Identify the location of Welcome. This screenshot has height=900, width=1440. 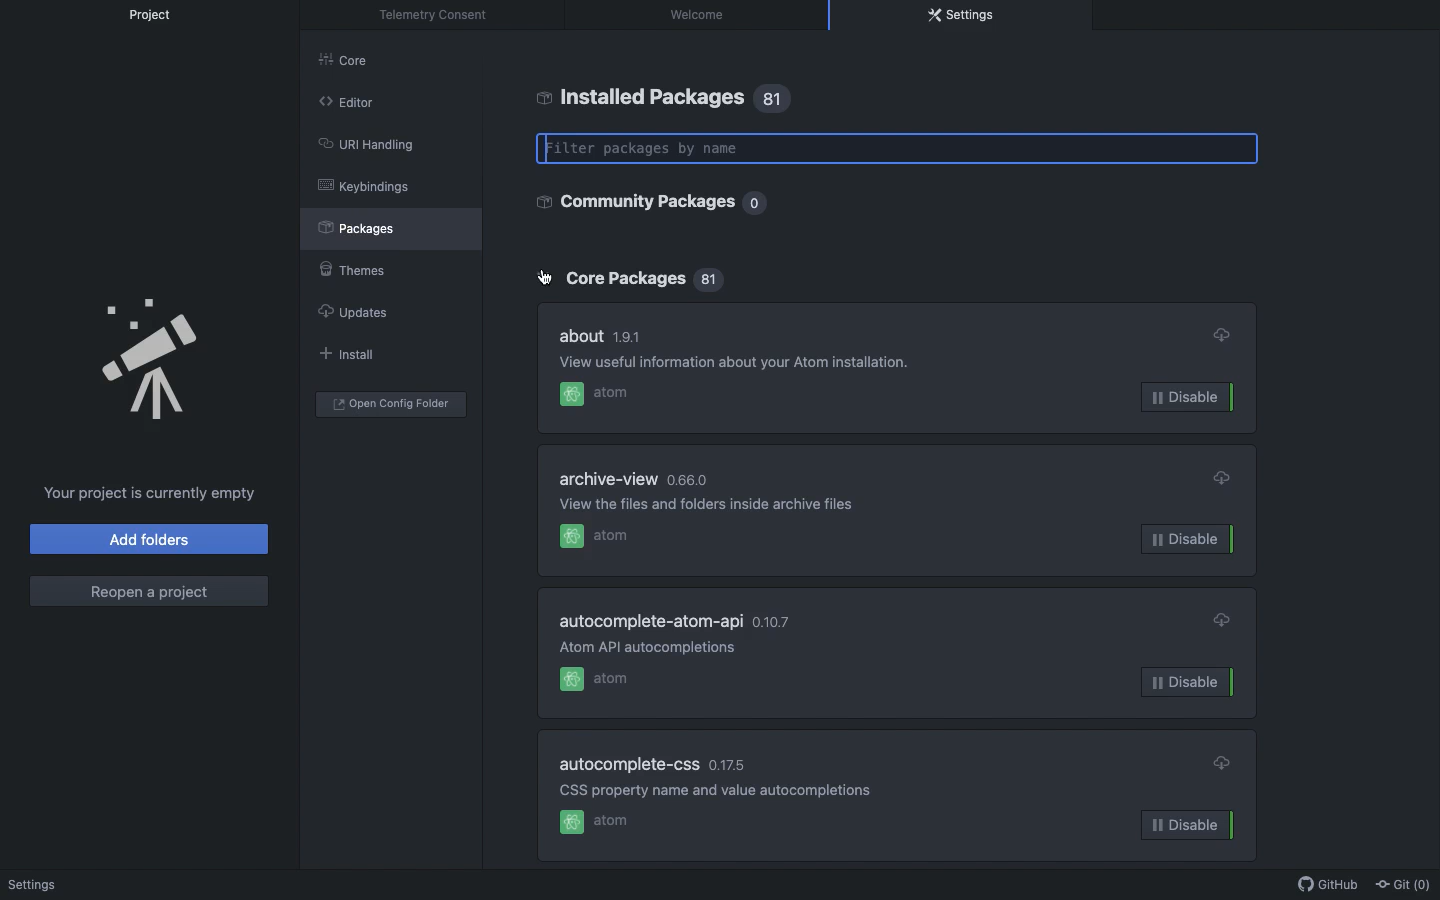
(36, 886).